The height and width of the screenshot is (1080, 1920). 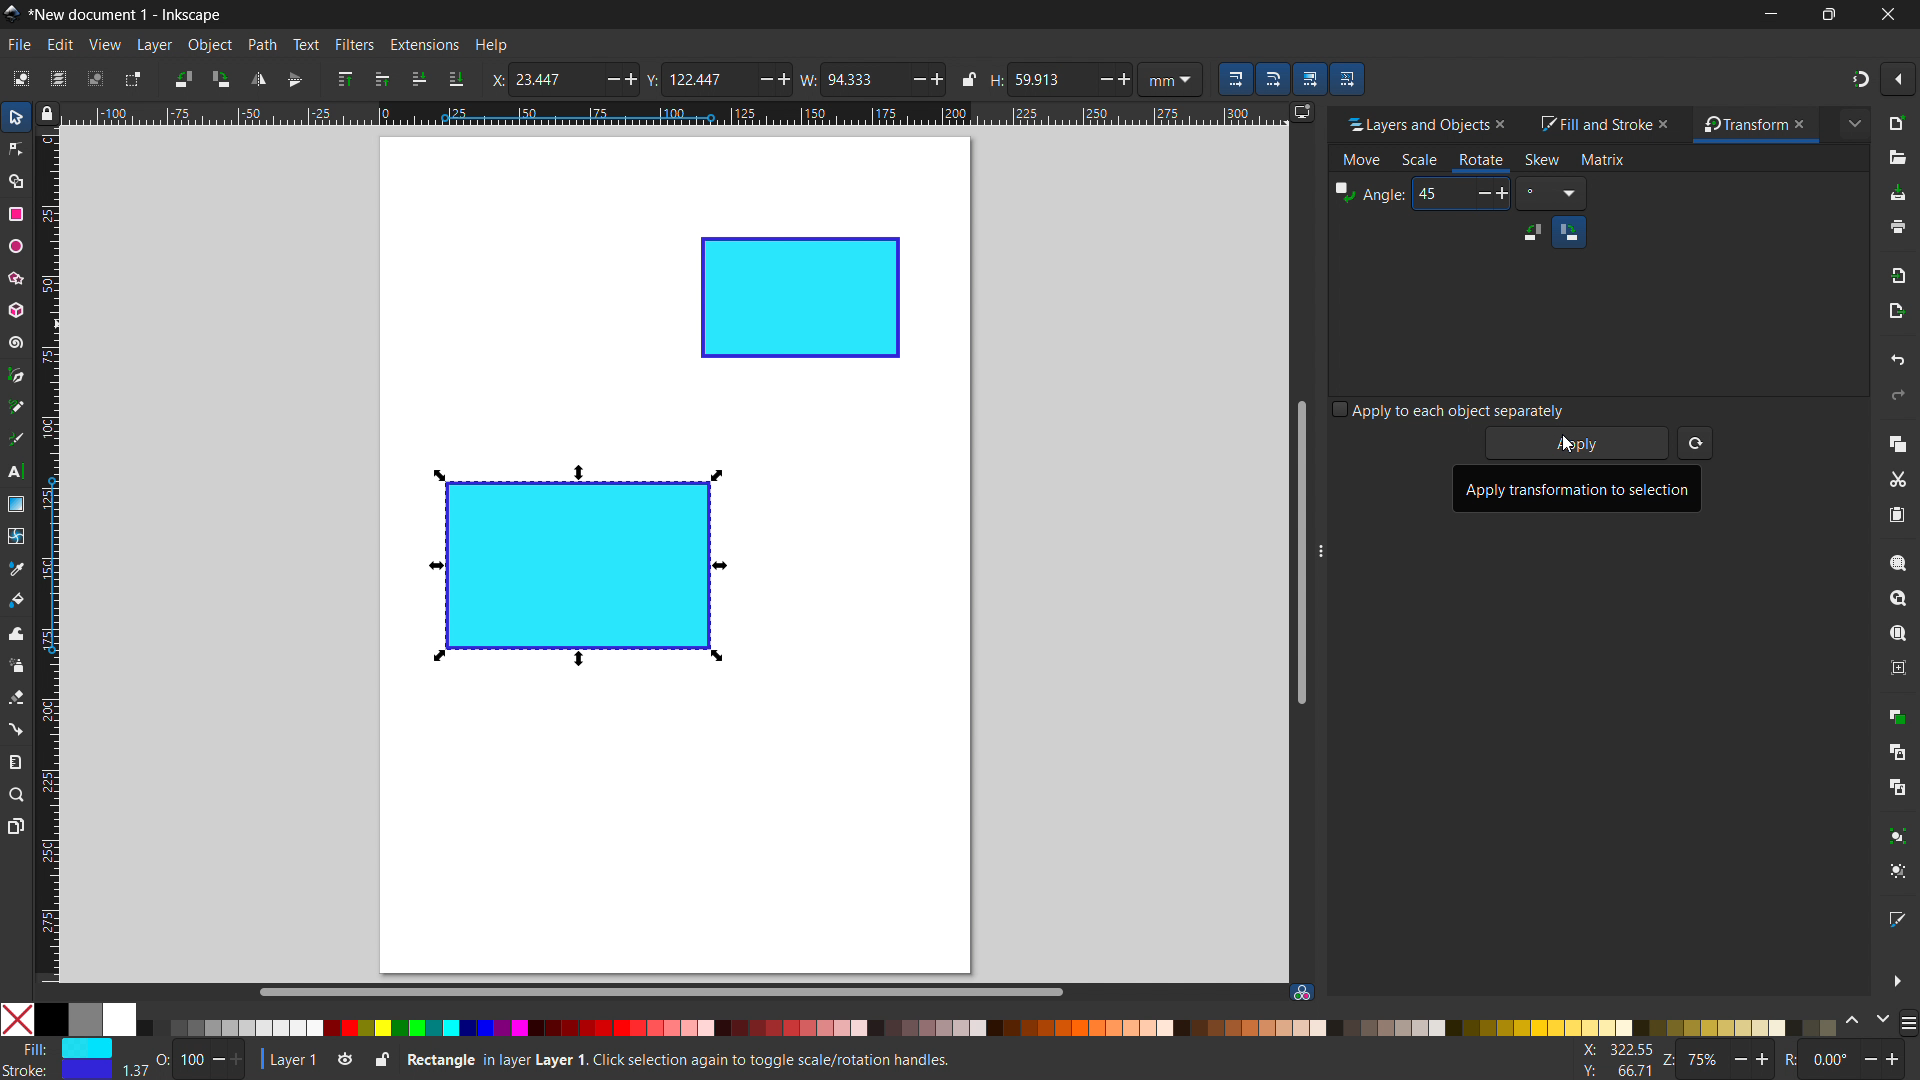 What do you see at coordinates (1900, 871) in the screenshot?
I see `ungroup` at bounding box center [1900, 871].